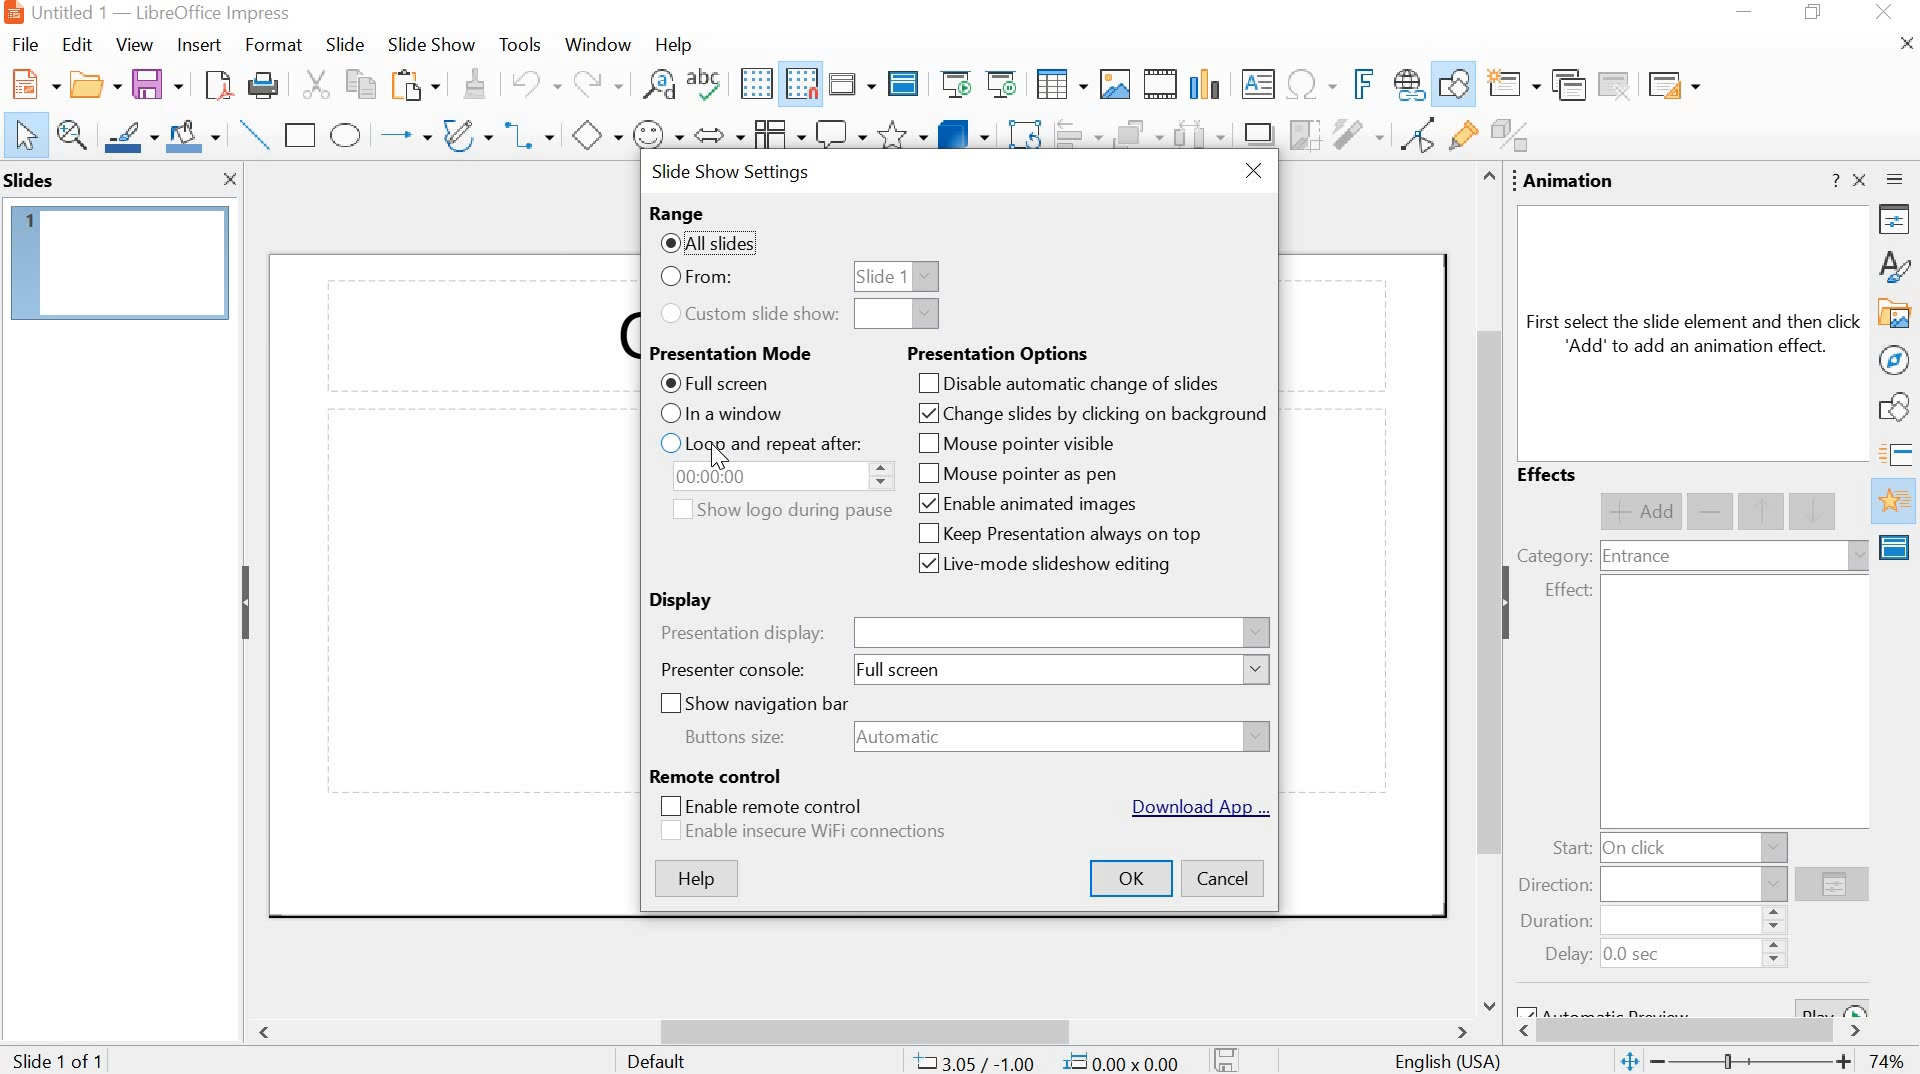 This screenshot has width=1920, height=1074. I want to click on scroll bar, so click(866, 1032).